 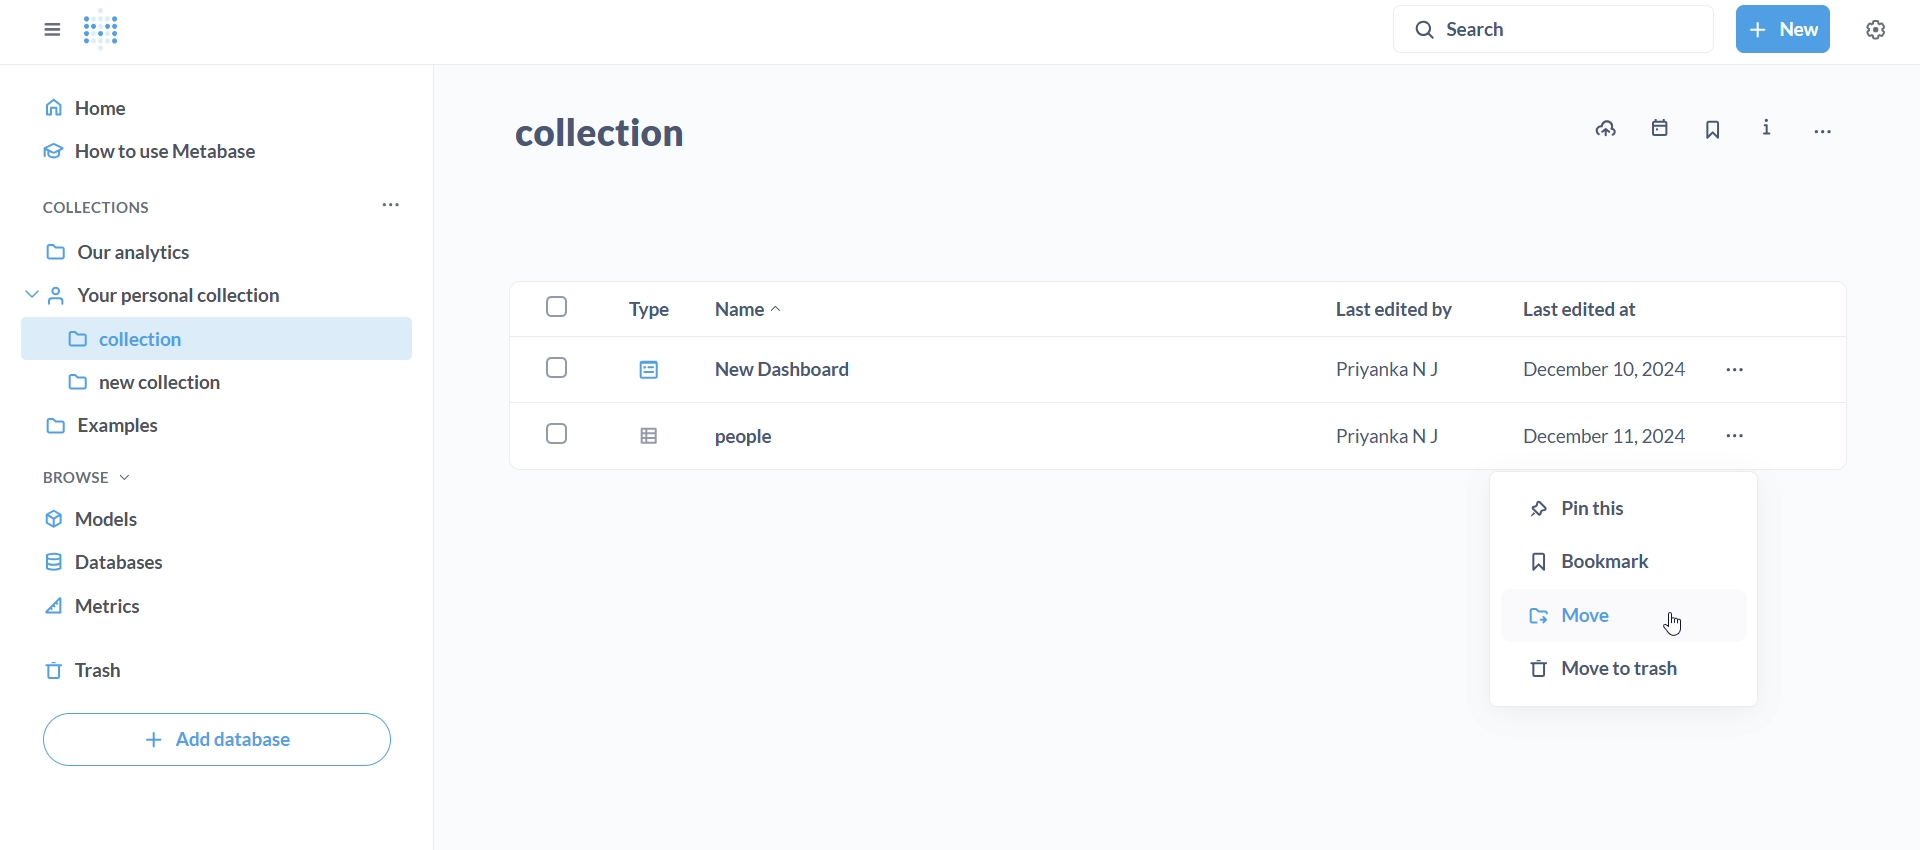 I want to click on bookmarks, so click(x=1710, y=131).